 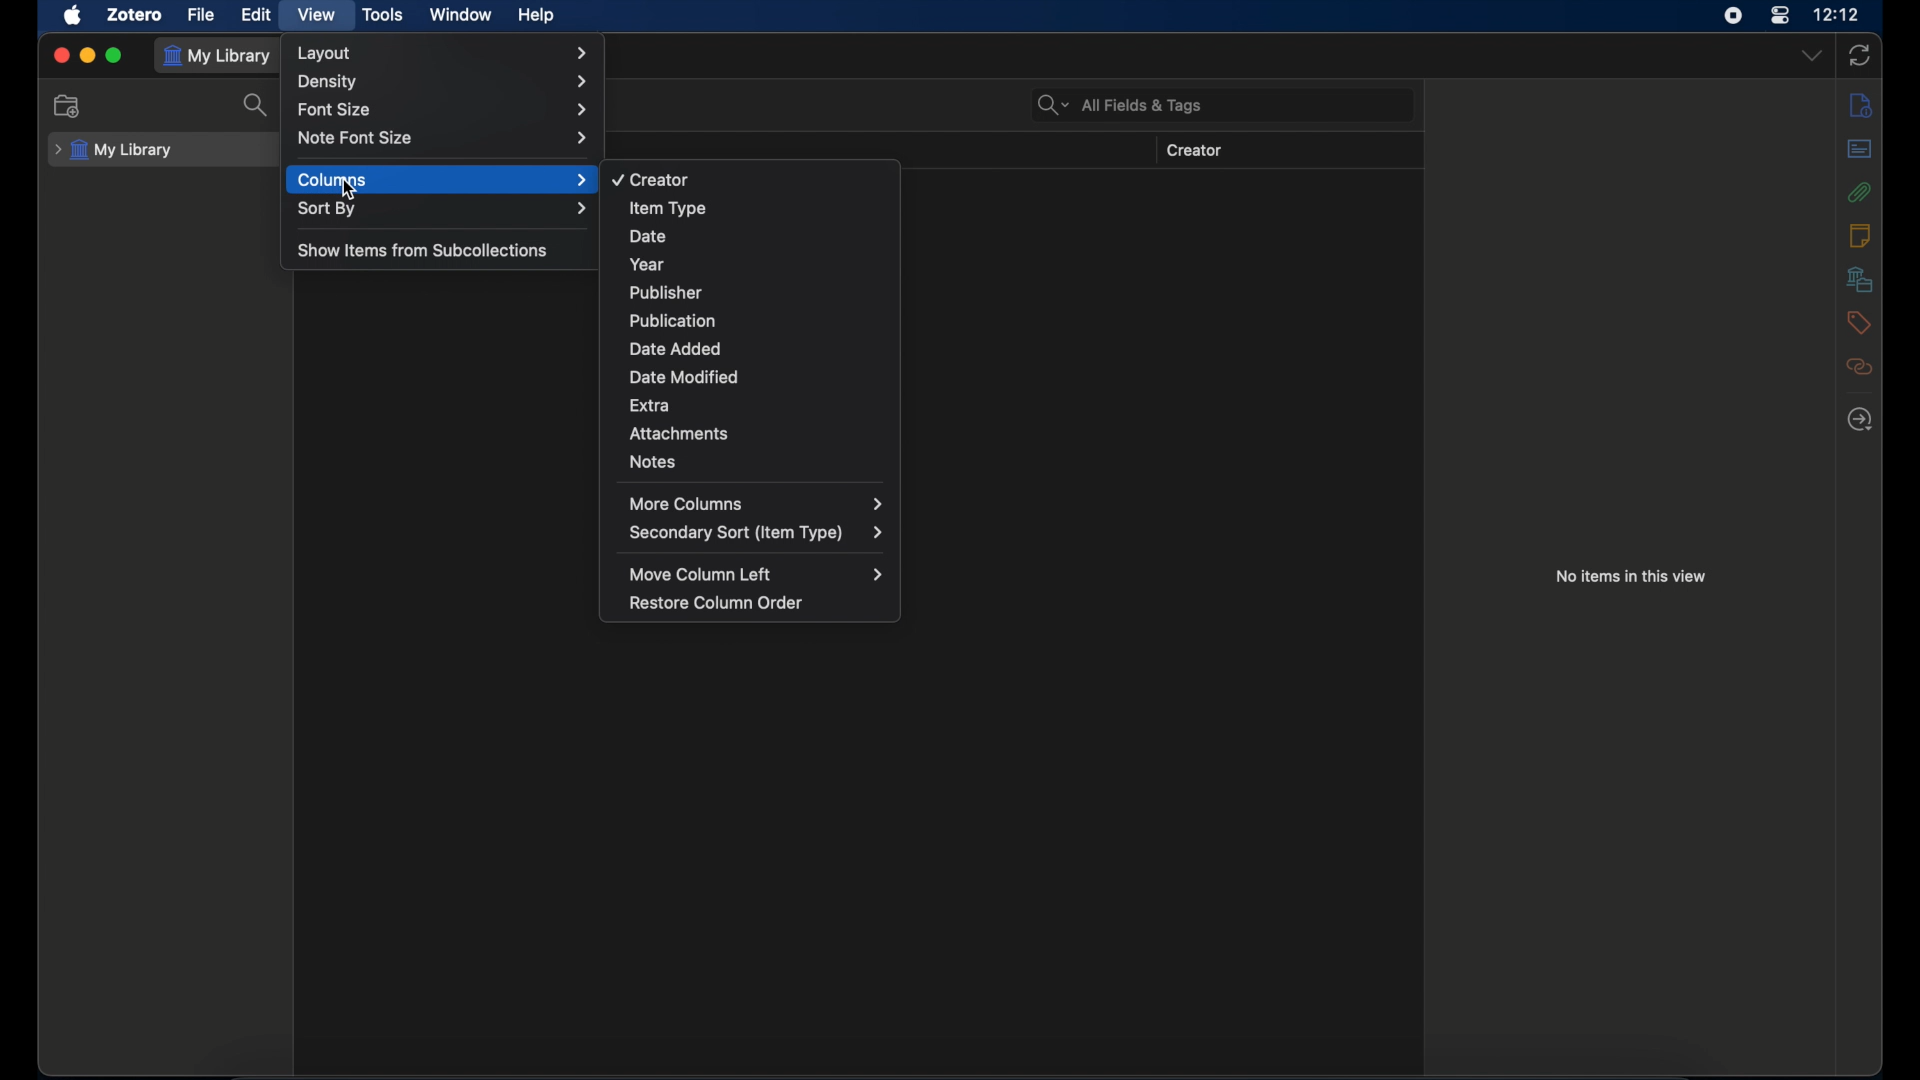 I want to click on minimize, so click(x=88, y=56).